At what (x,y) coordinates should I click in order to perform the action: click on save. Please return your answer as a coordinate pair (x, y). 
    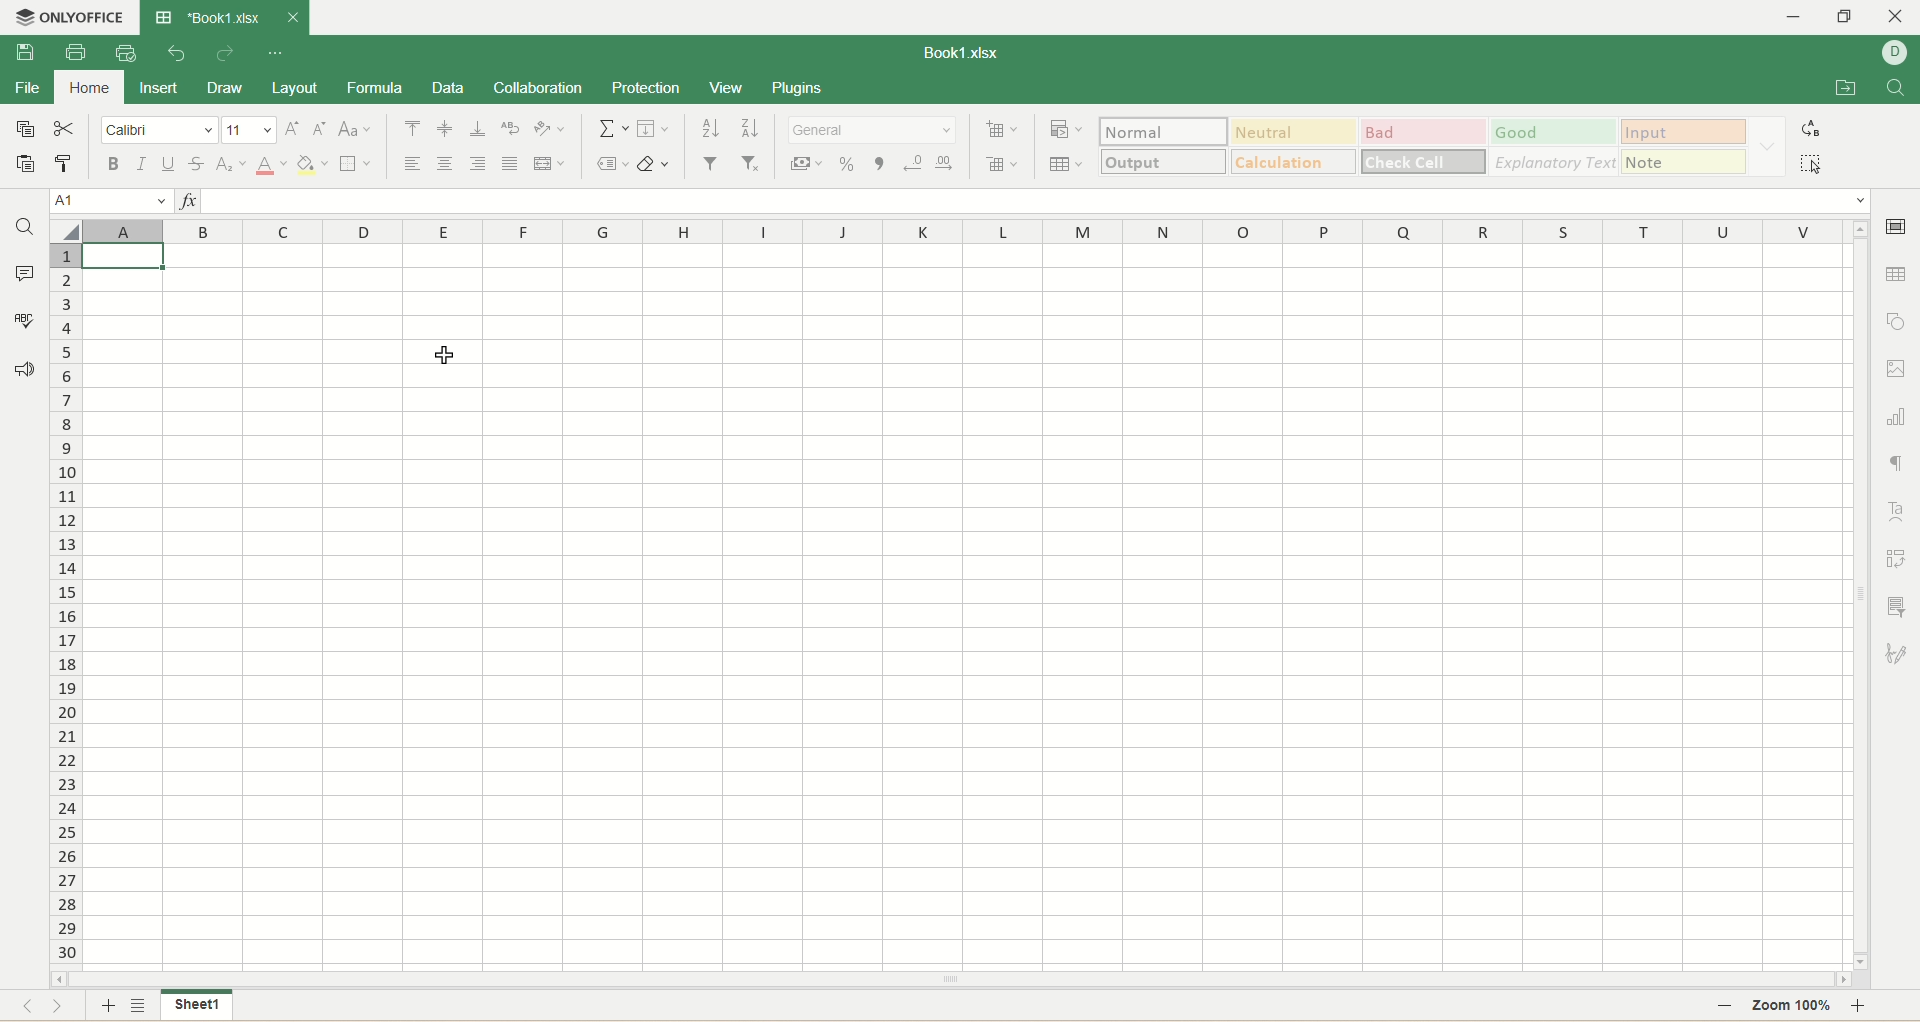
    Looking at the image, I should click on (25, 54).